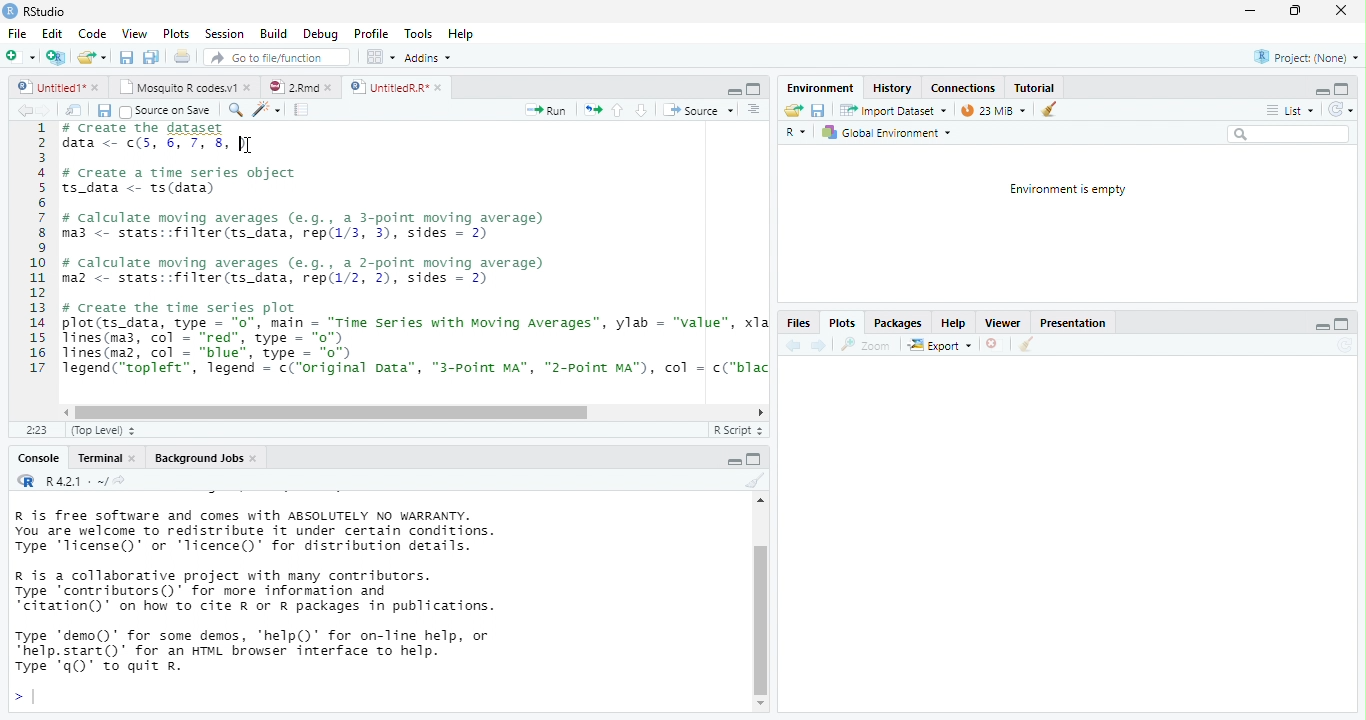  What do you see at coordinates (1345, 345) in the screenshot?
I see `Refresh` at bounding box center [1345, 345].